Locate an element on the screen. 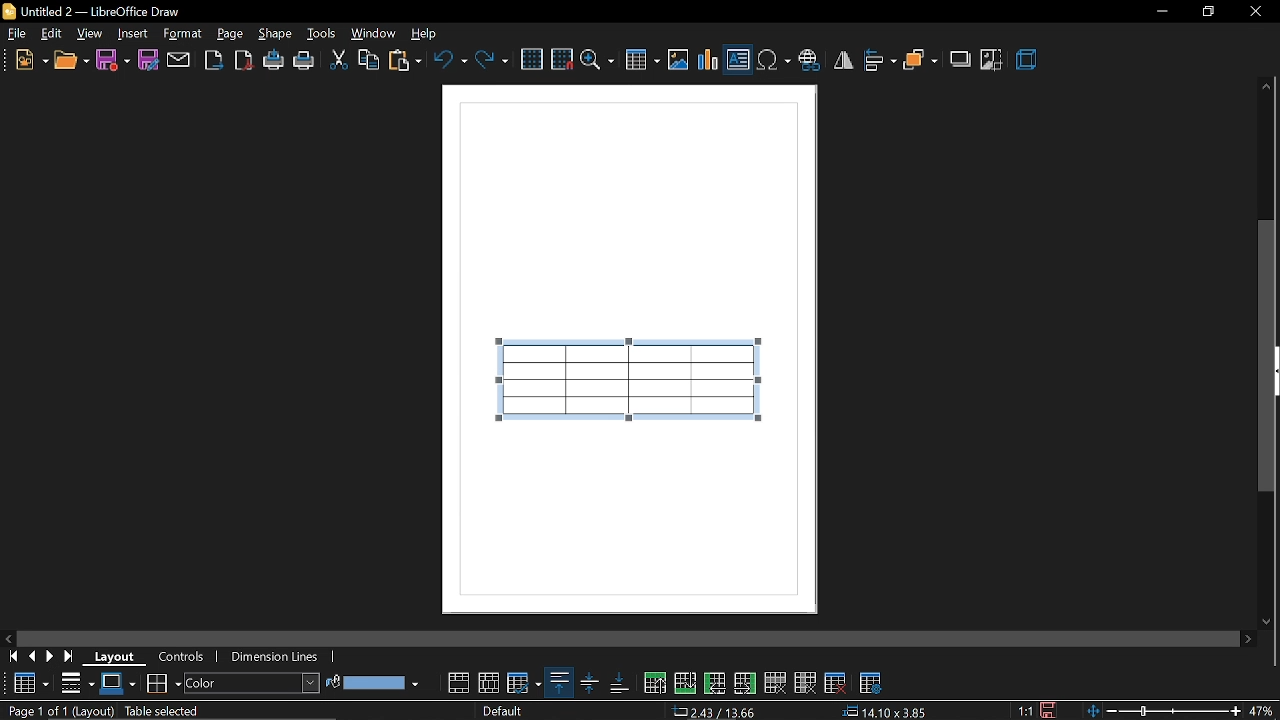  delete column is located at coordinates (805, 683).